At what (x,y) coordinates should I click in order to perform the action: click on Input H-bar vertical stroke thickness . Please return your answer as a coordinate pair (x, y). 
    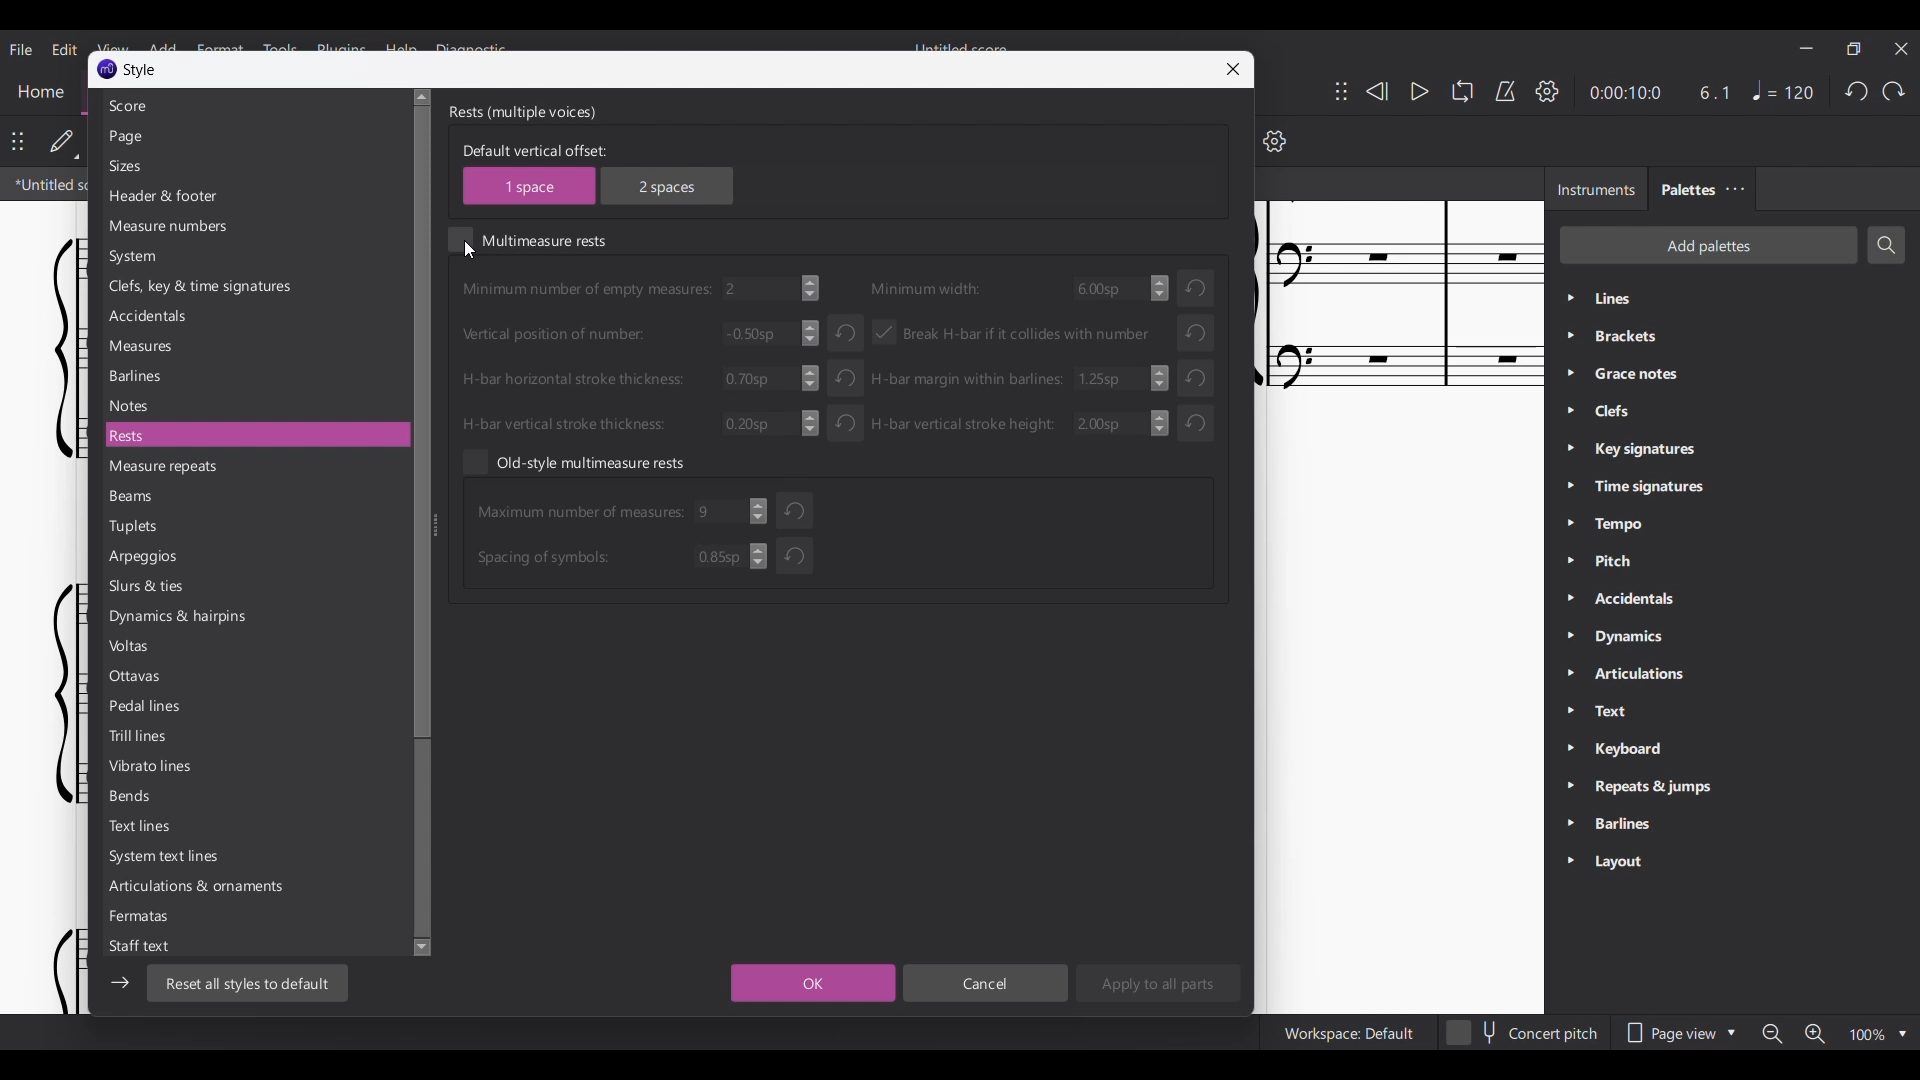
    Looking at the image, I should click on (628, 424).